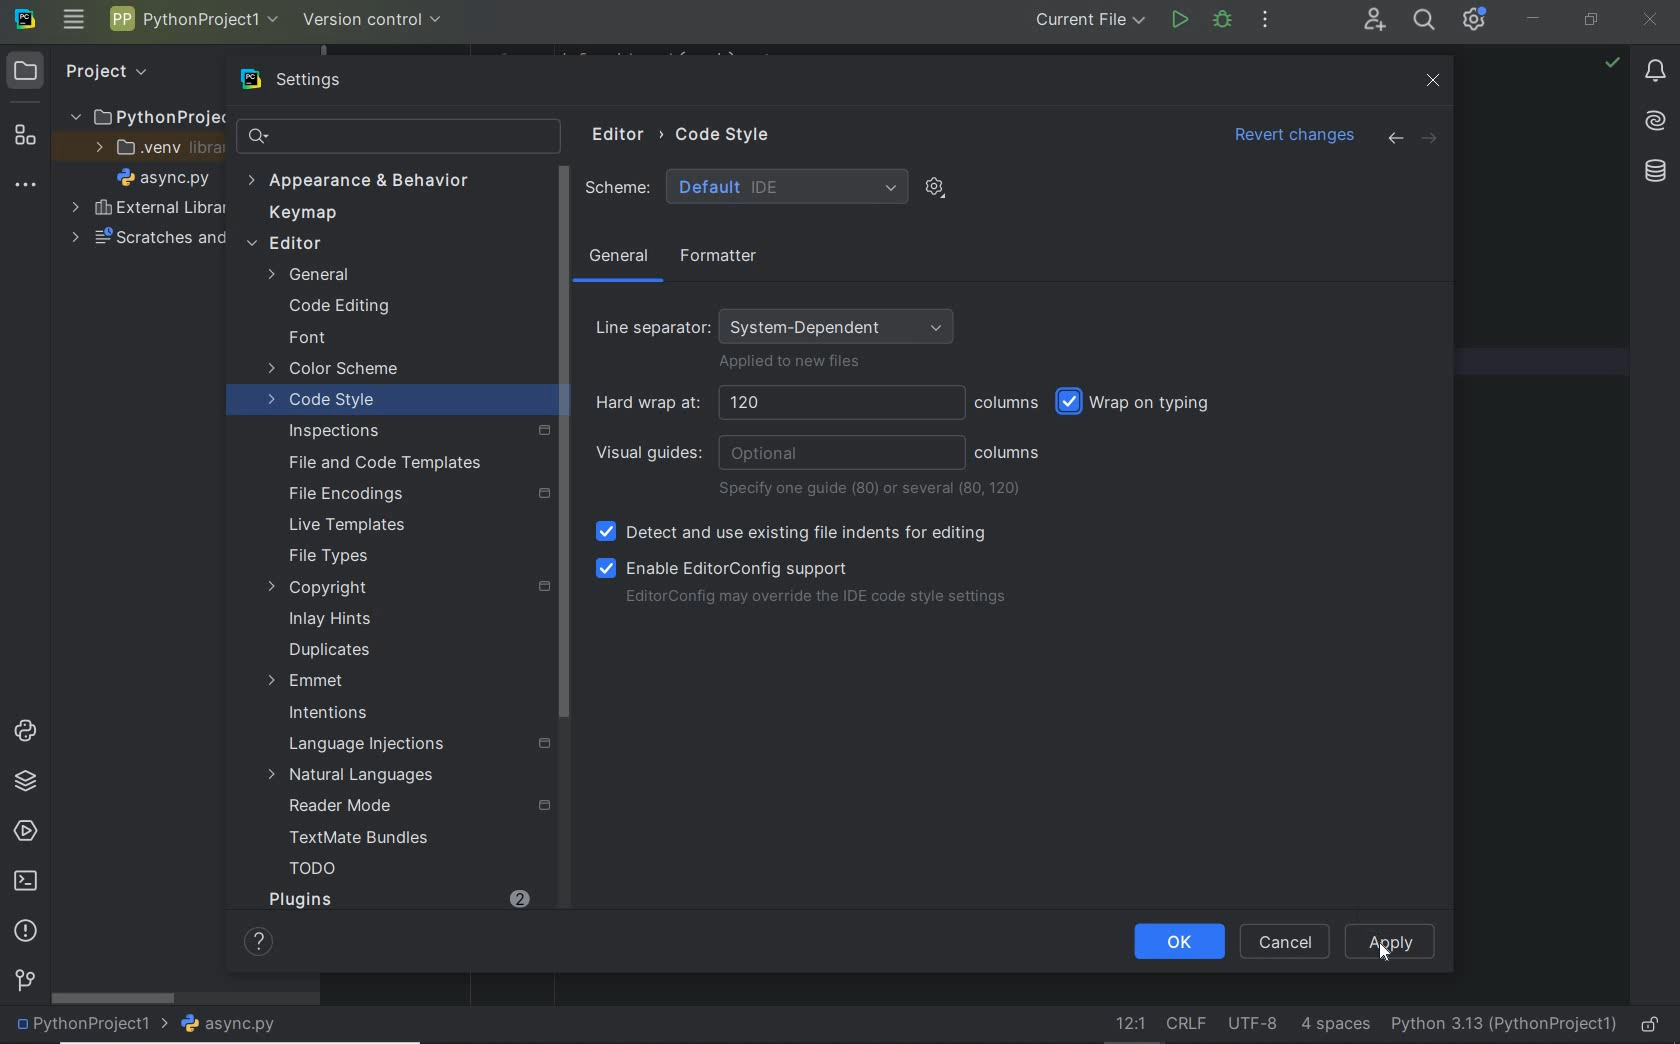 The width and height of the screenshot is (1680, 1044). Describe the element at coordinates (1004, 403) in the screenshot. I see `columns` at that location.